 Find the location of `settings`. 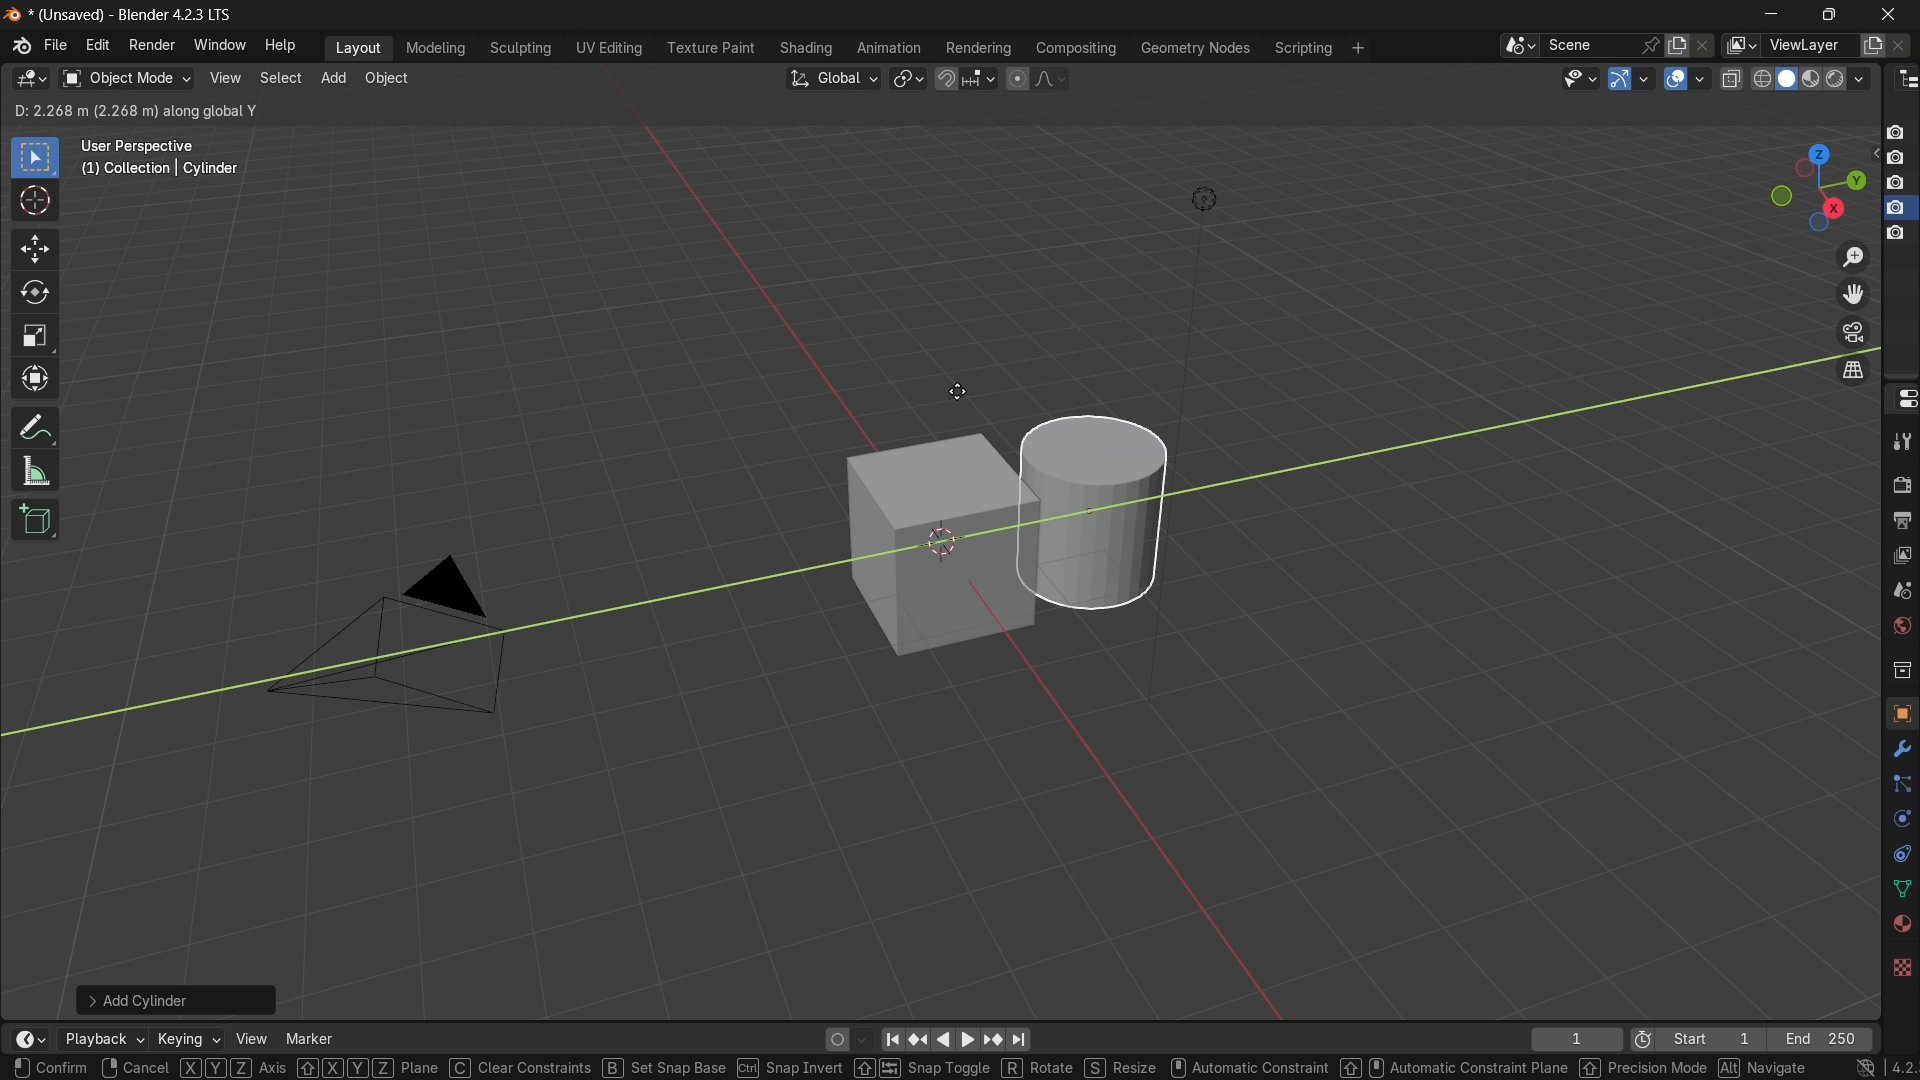

settings is located at coordinates (1898, 750).